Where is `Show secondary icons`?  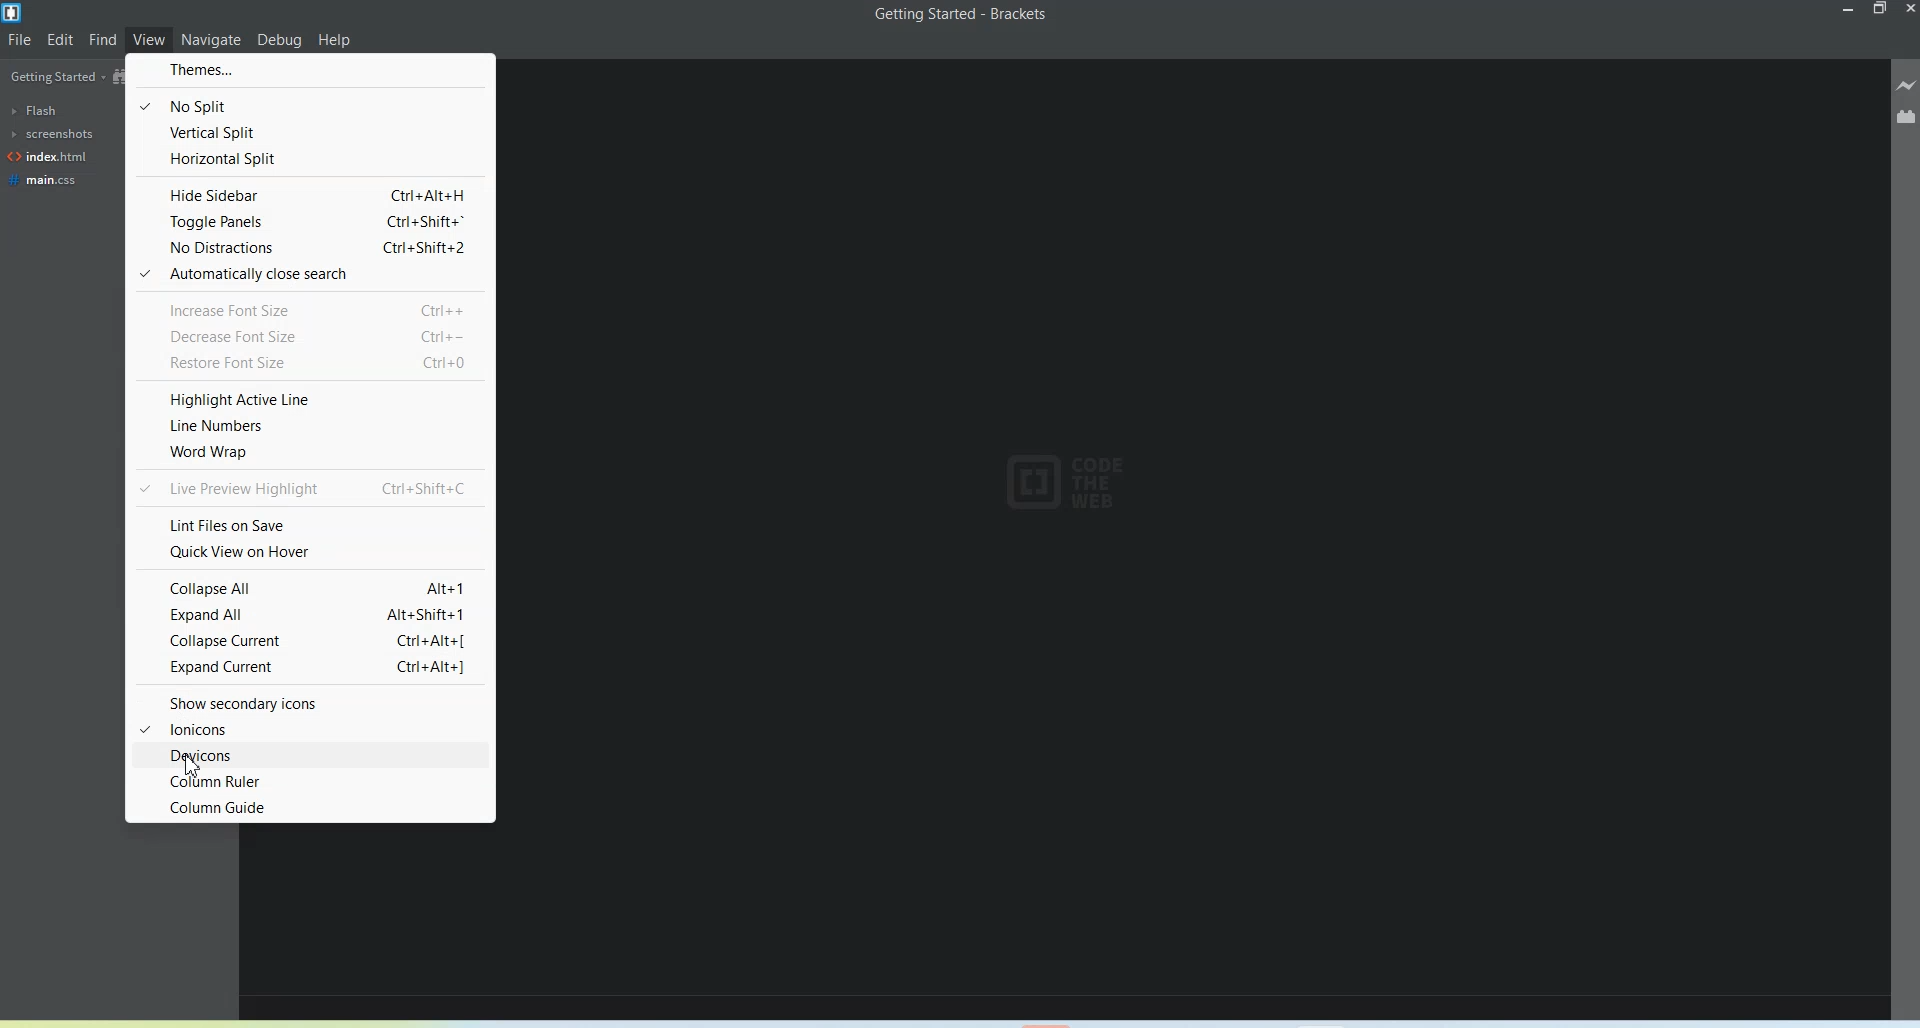 Show secondary icons is located at coordinates (312, 700).